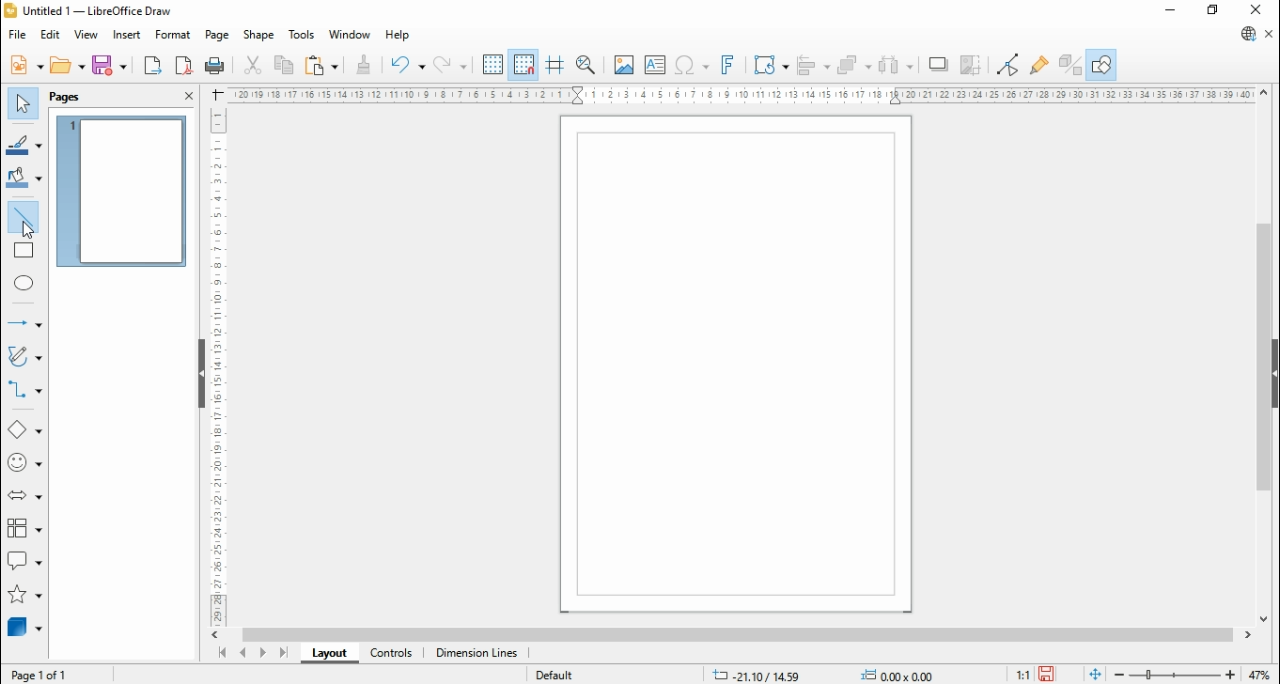  What do you see at coordinates (24, 250) in the screenshot?
I see `rectangle` at bounding box center [24, 250].